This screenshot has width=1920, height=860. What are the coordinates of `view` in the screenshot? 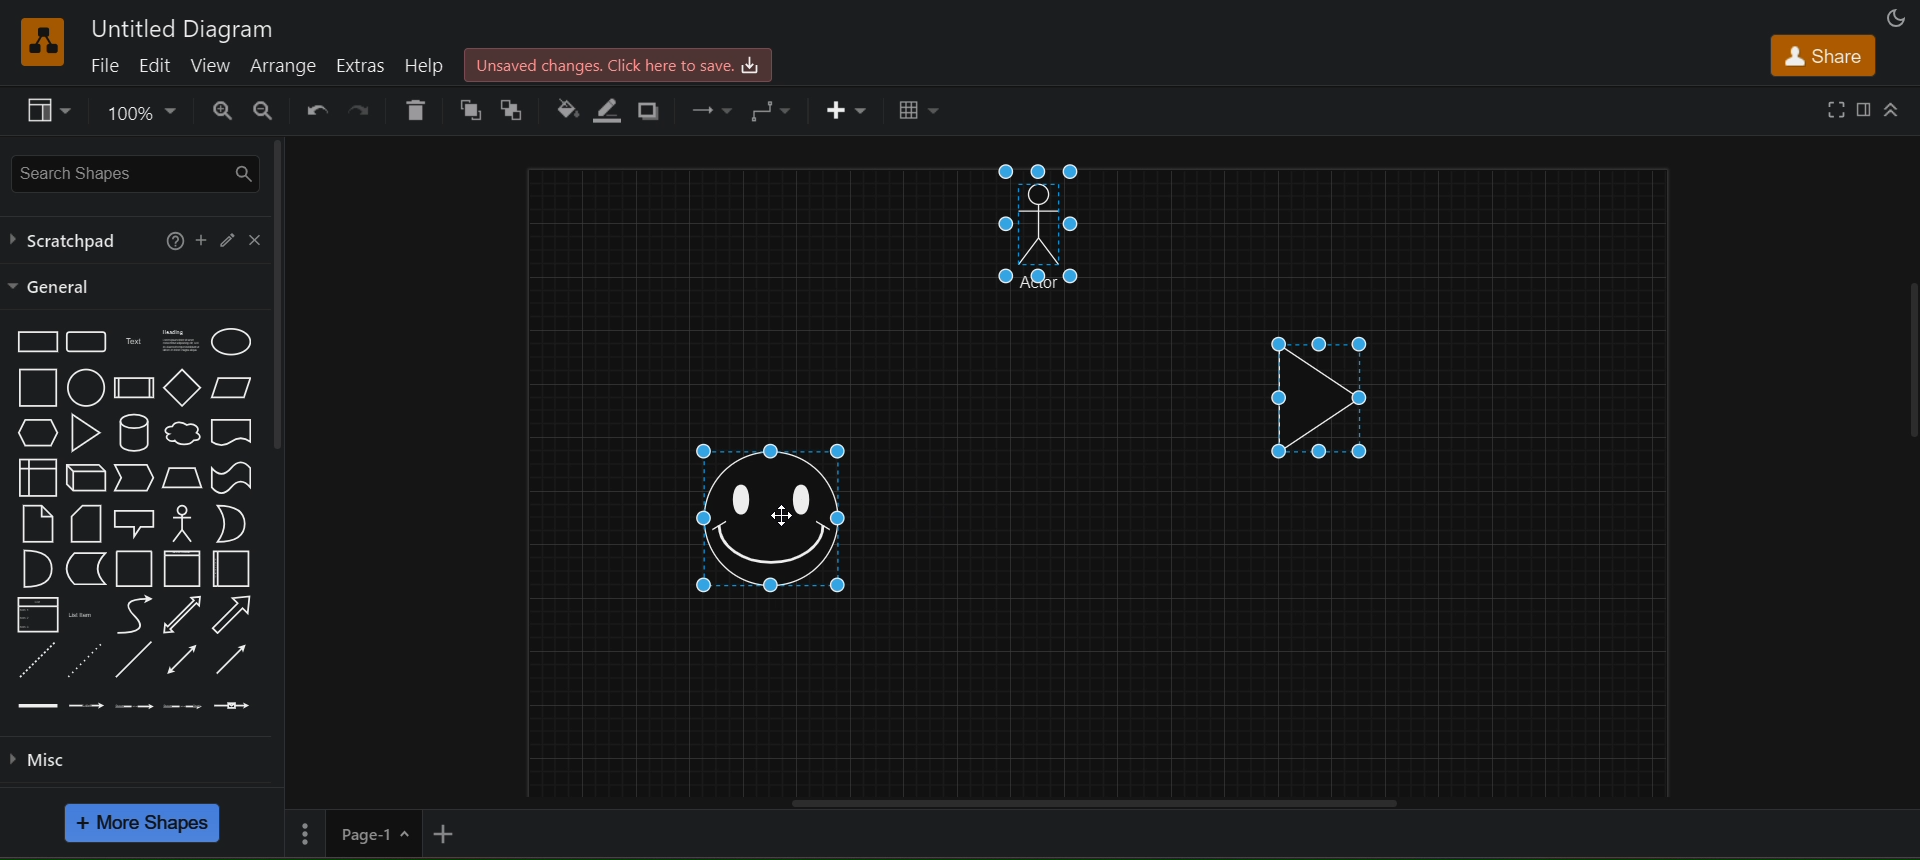 It's located at (210, 64).